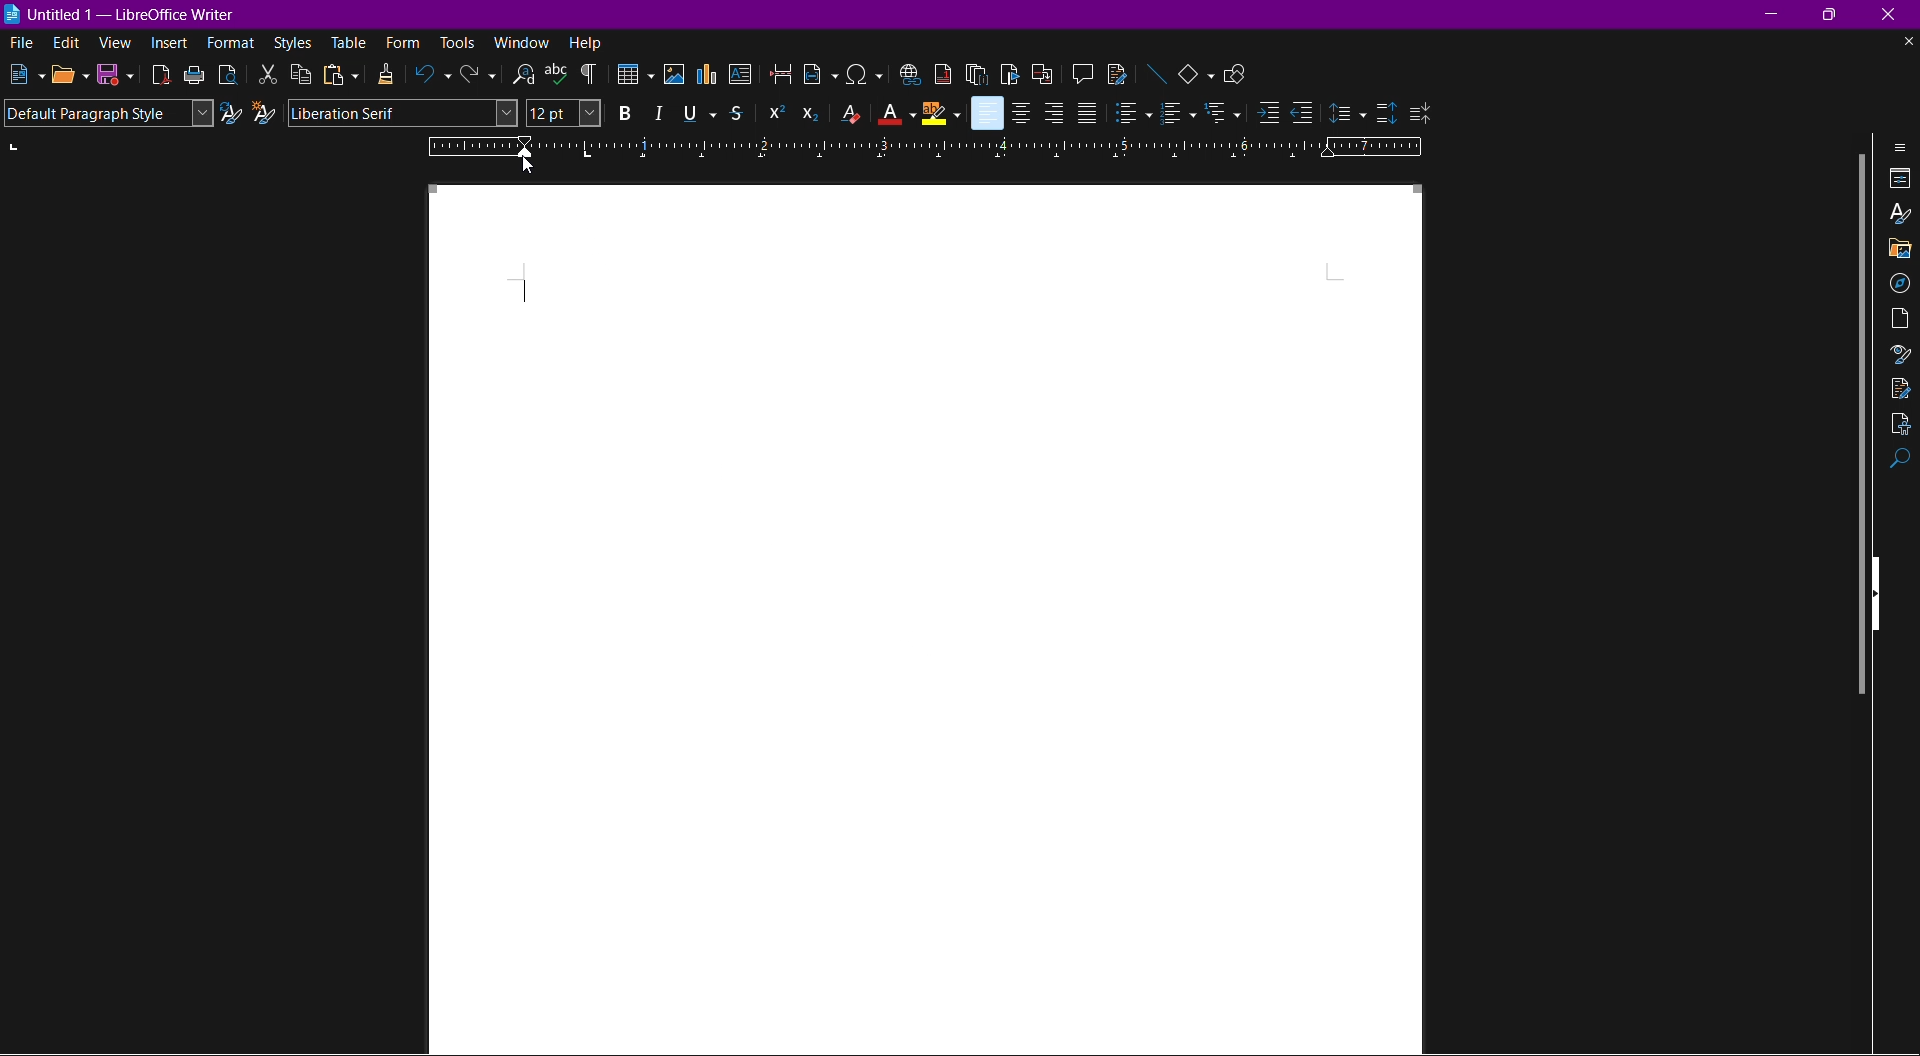 Image resolution: width=1920 pixels, height=1056 pixels. What do you see at coordinates (587, 42) in the screenshot?
I see `Help` at bounding box center [587, 42].